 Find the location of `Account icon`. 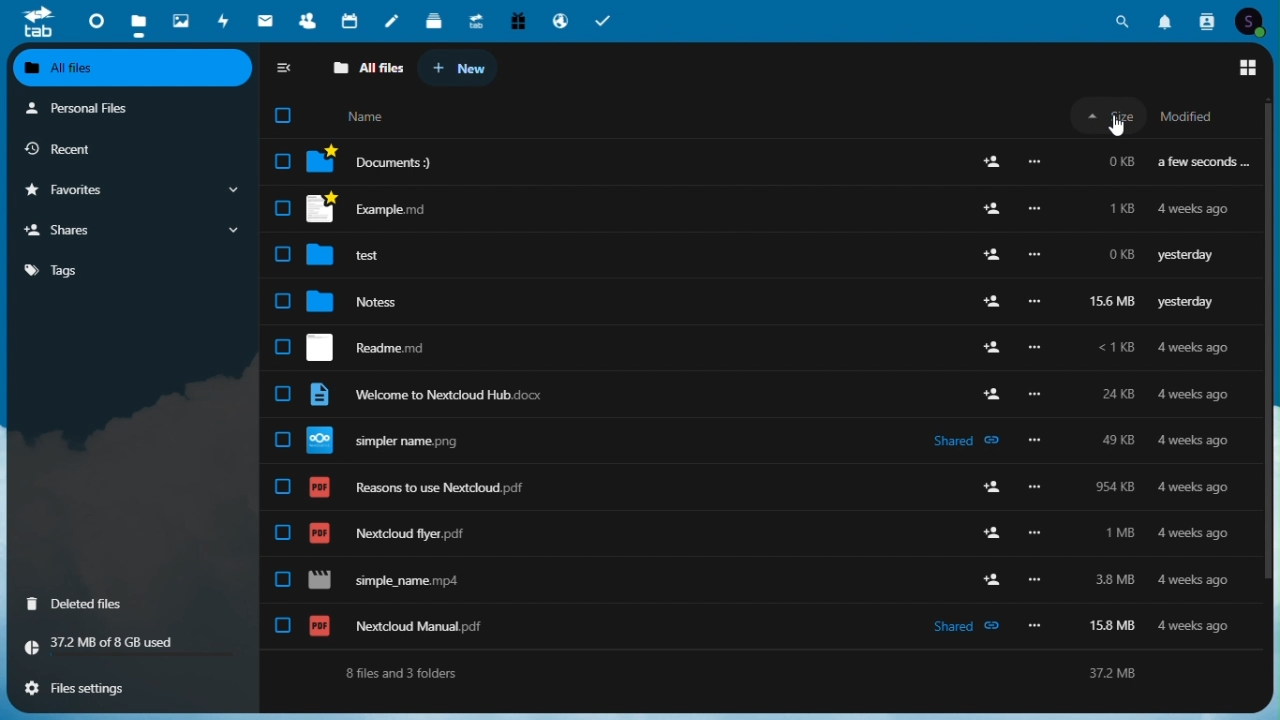

Account icon is located at coordinates (1250, 22).